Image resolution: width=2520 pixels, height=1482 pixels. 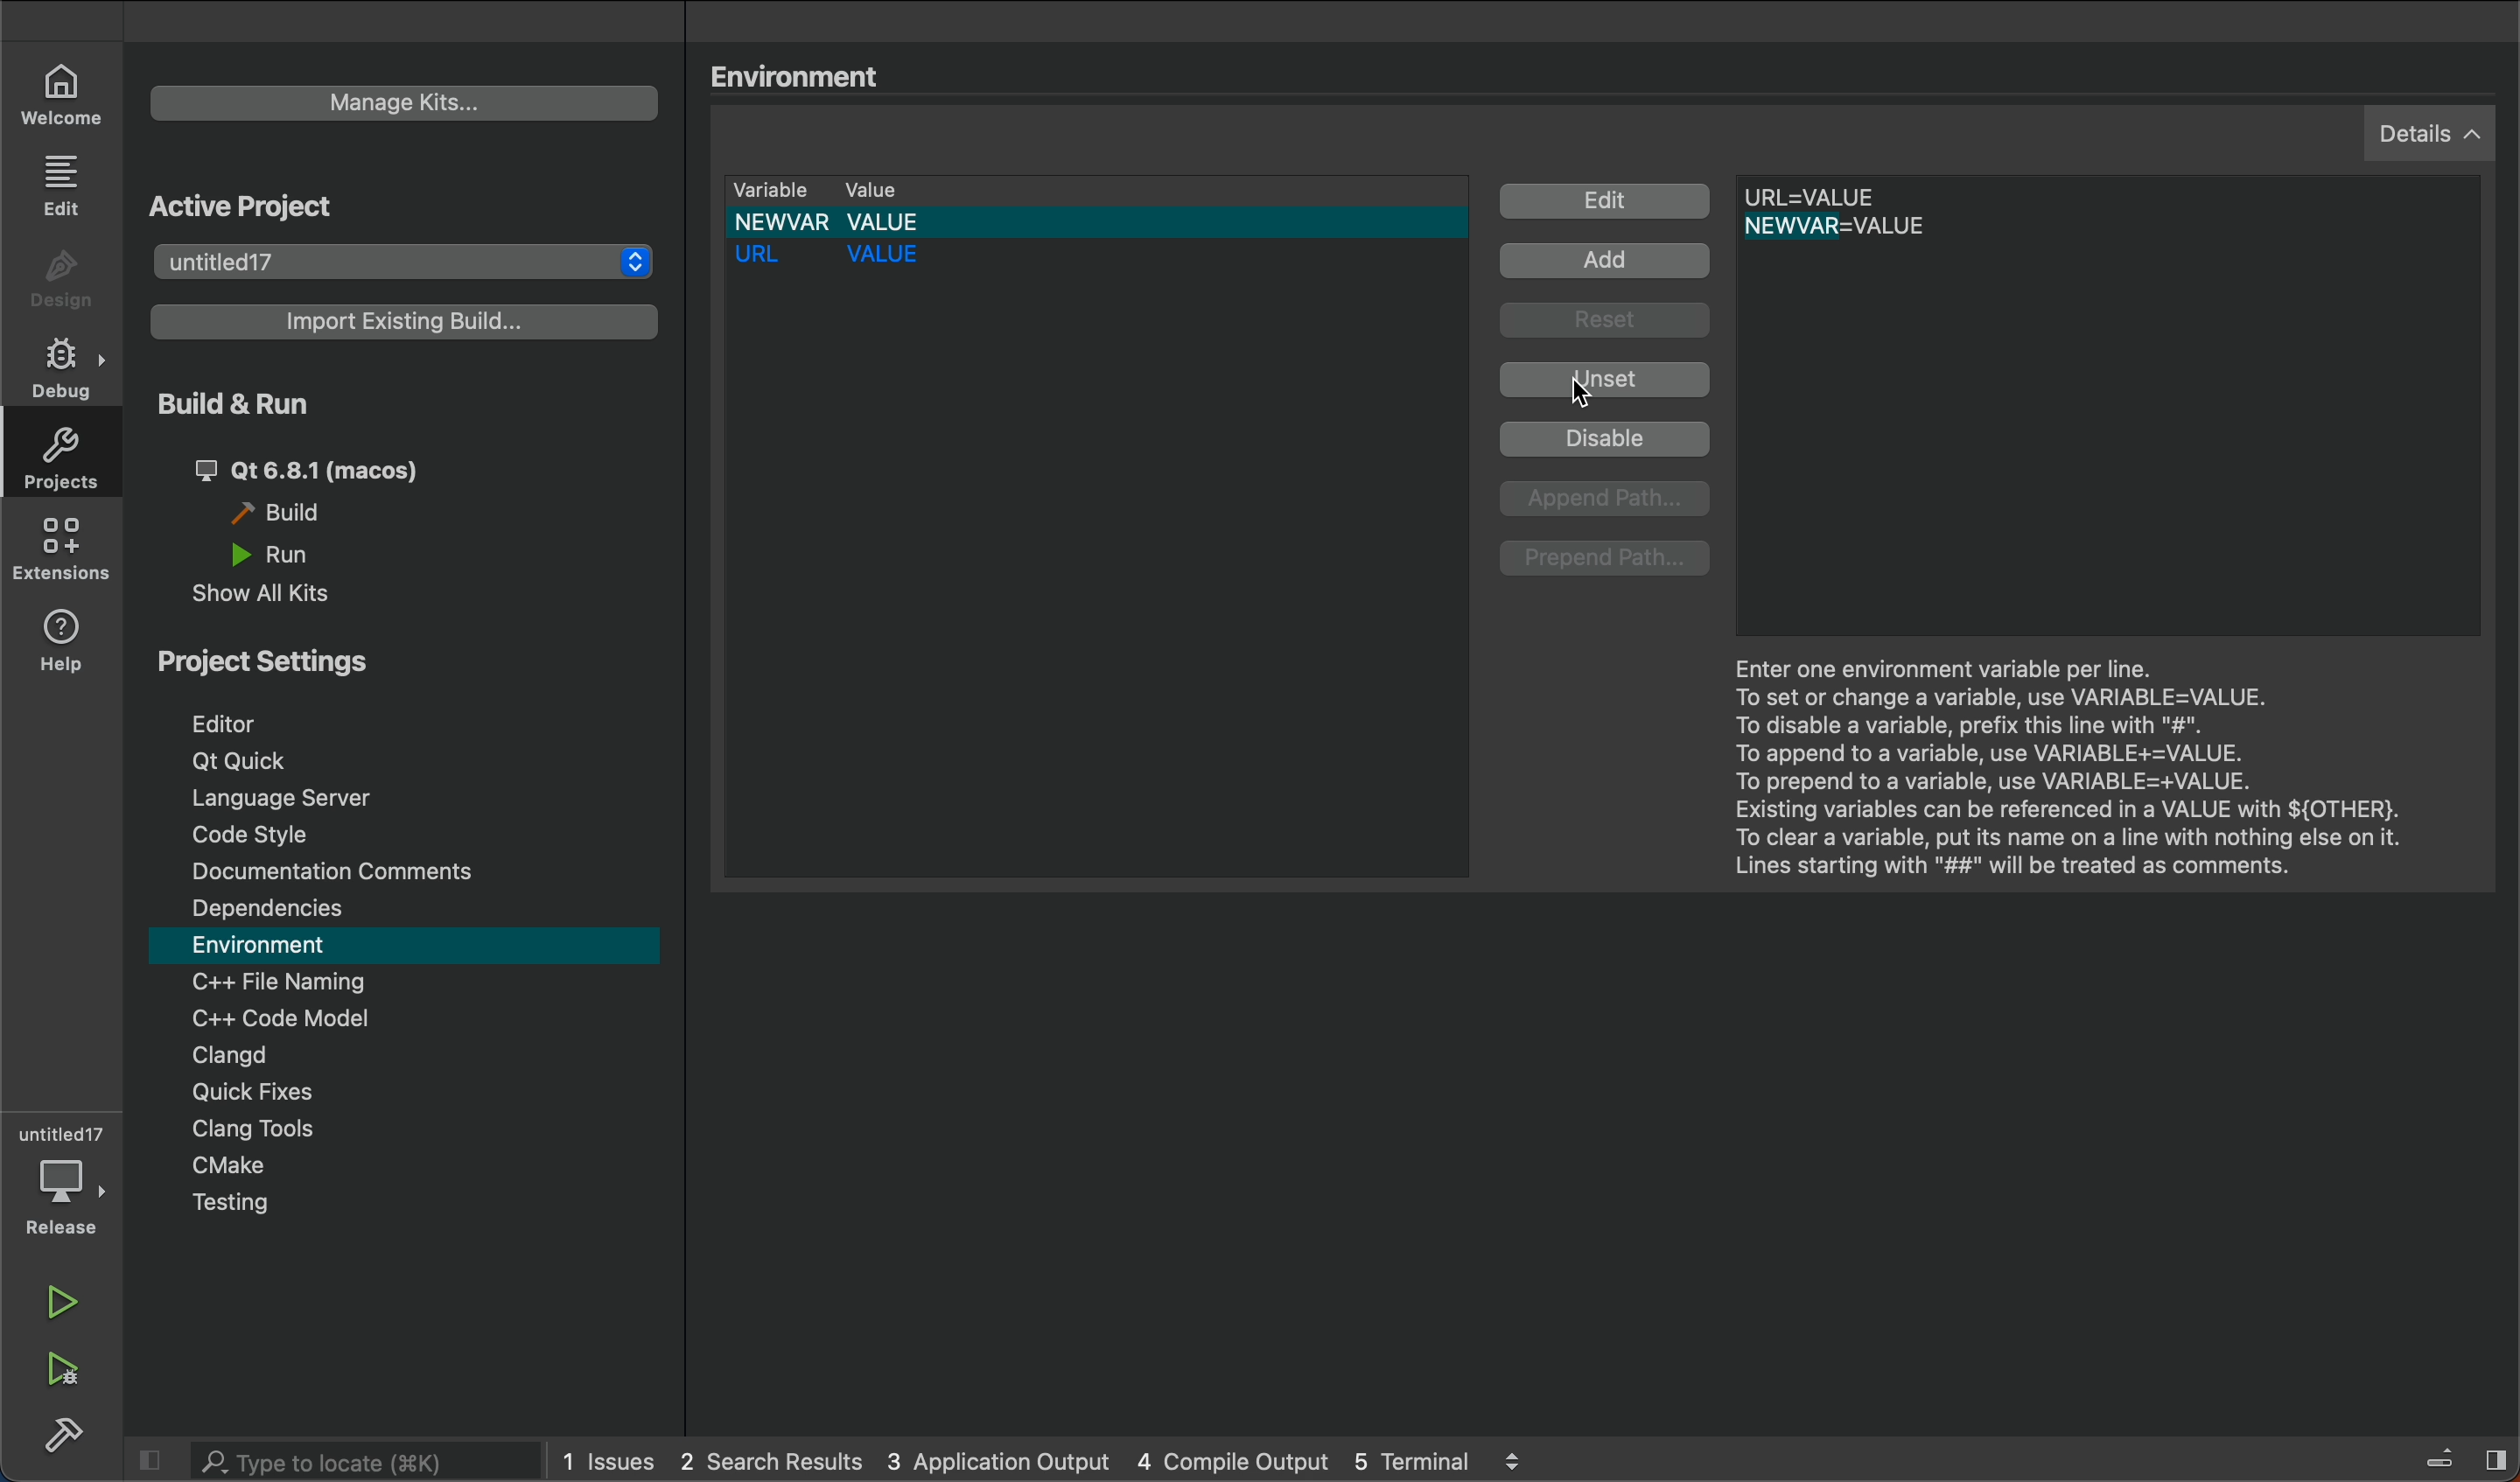 I want to click on edit, so click(x=1607, y=202).